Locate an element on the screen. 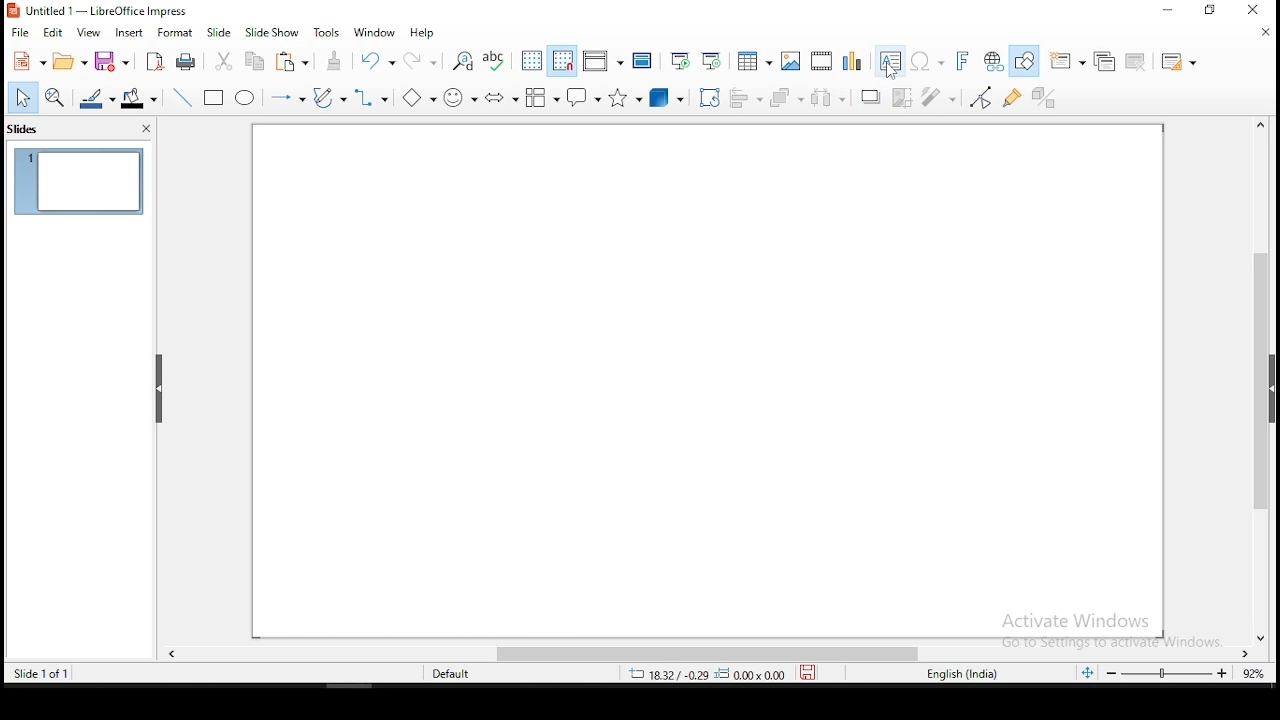  collapse is located at coordinates (160, 389).